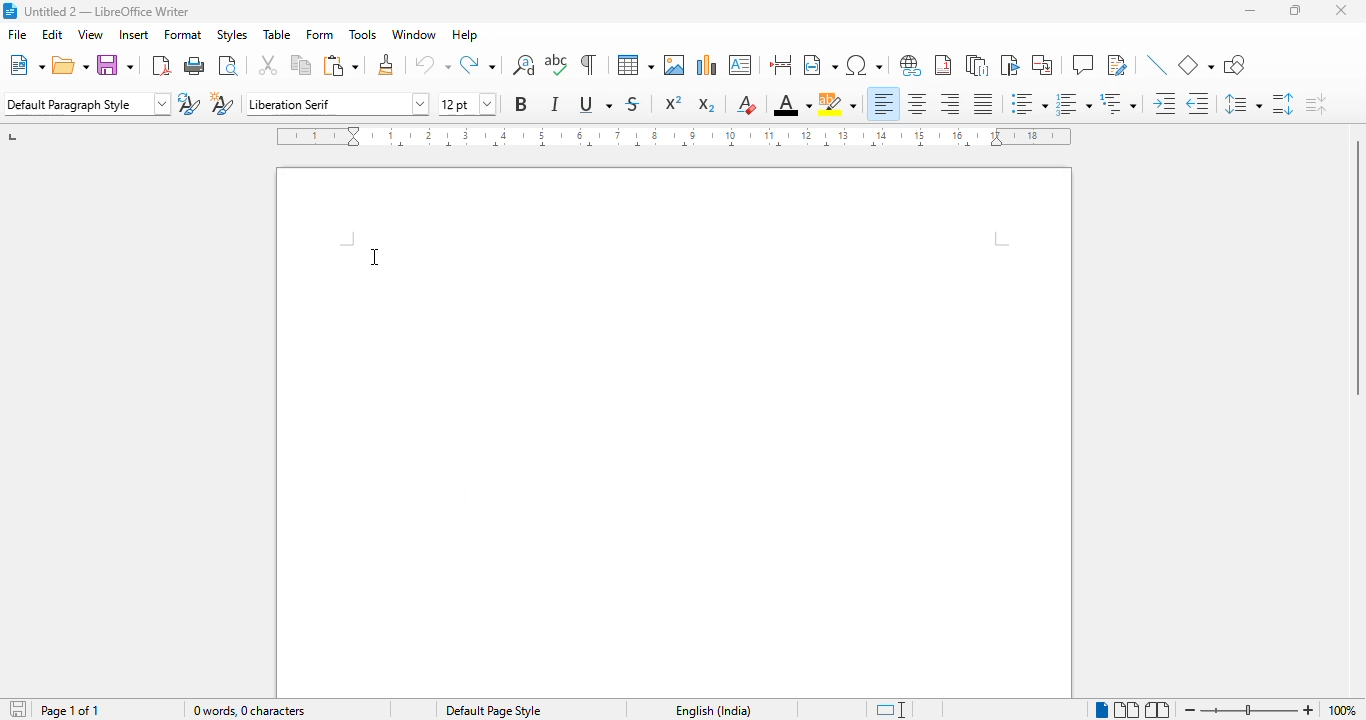  I want to click on font size, so click(466, 104).